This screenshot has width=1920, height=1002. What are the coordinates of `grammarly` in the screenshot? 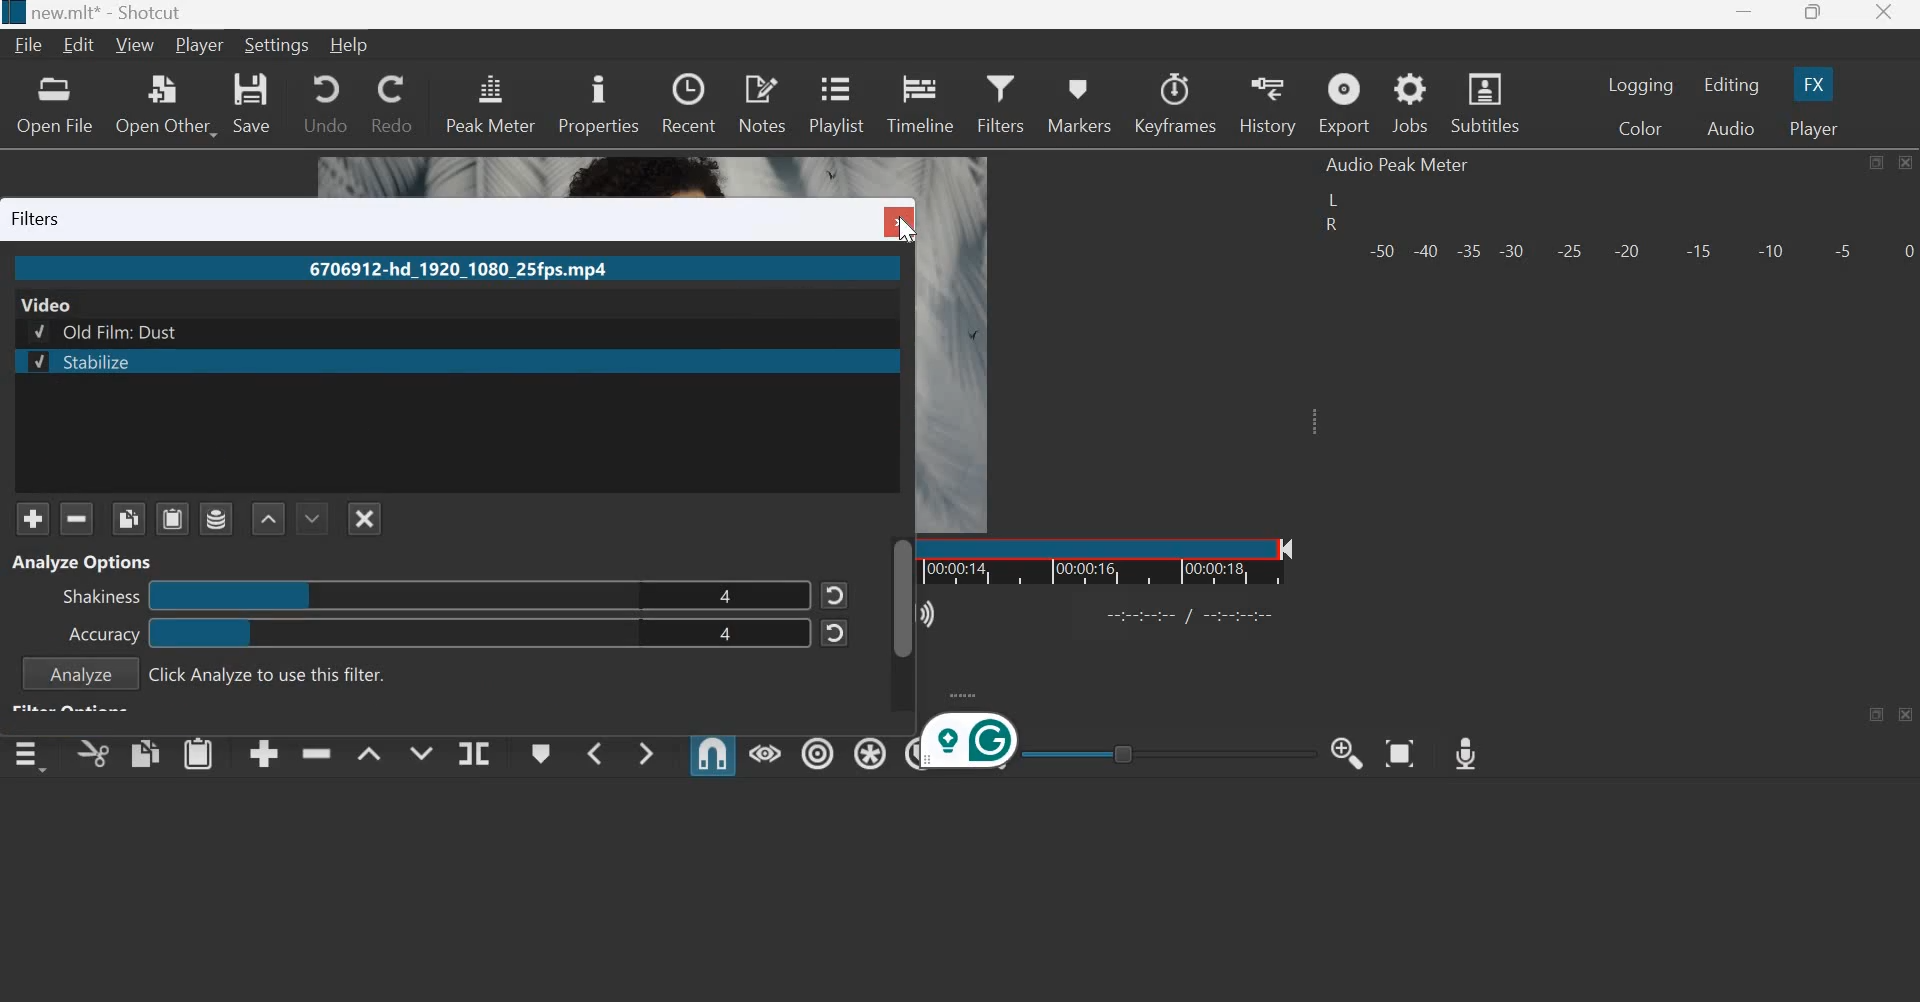 It's located at (970, 743).